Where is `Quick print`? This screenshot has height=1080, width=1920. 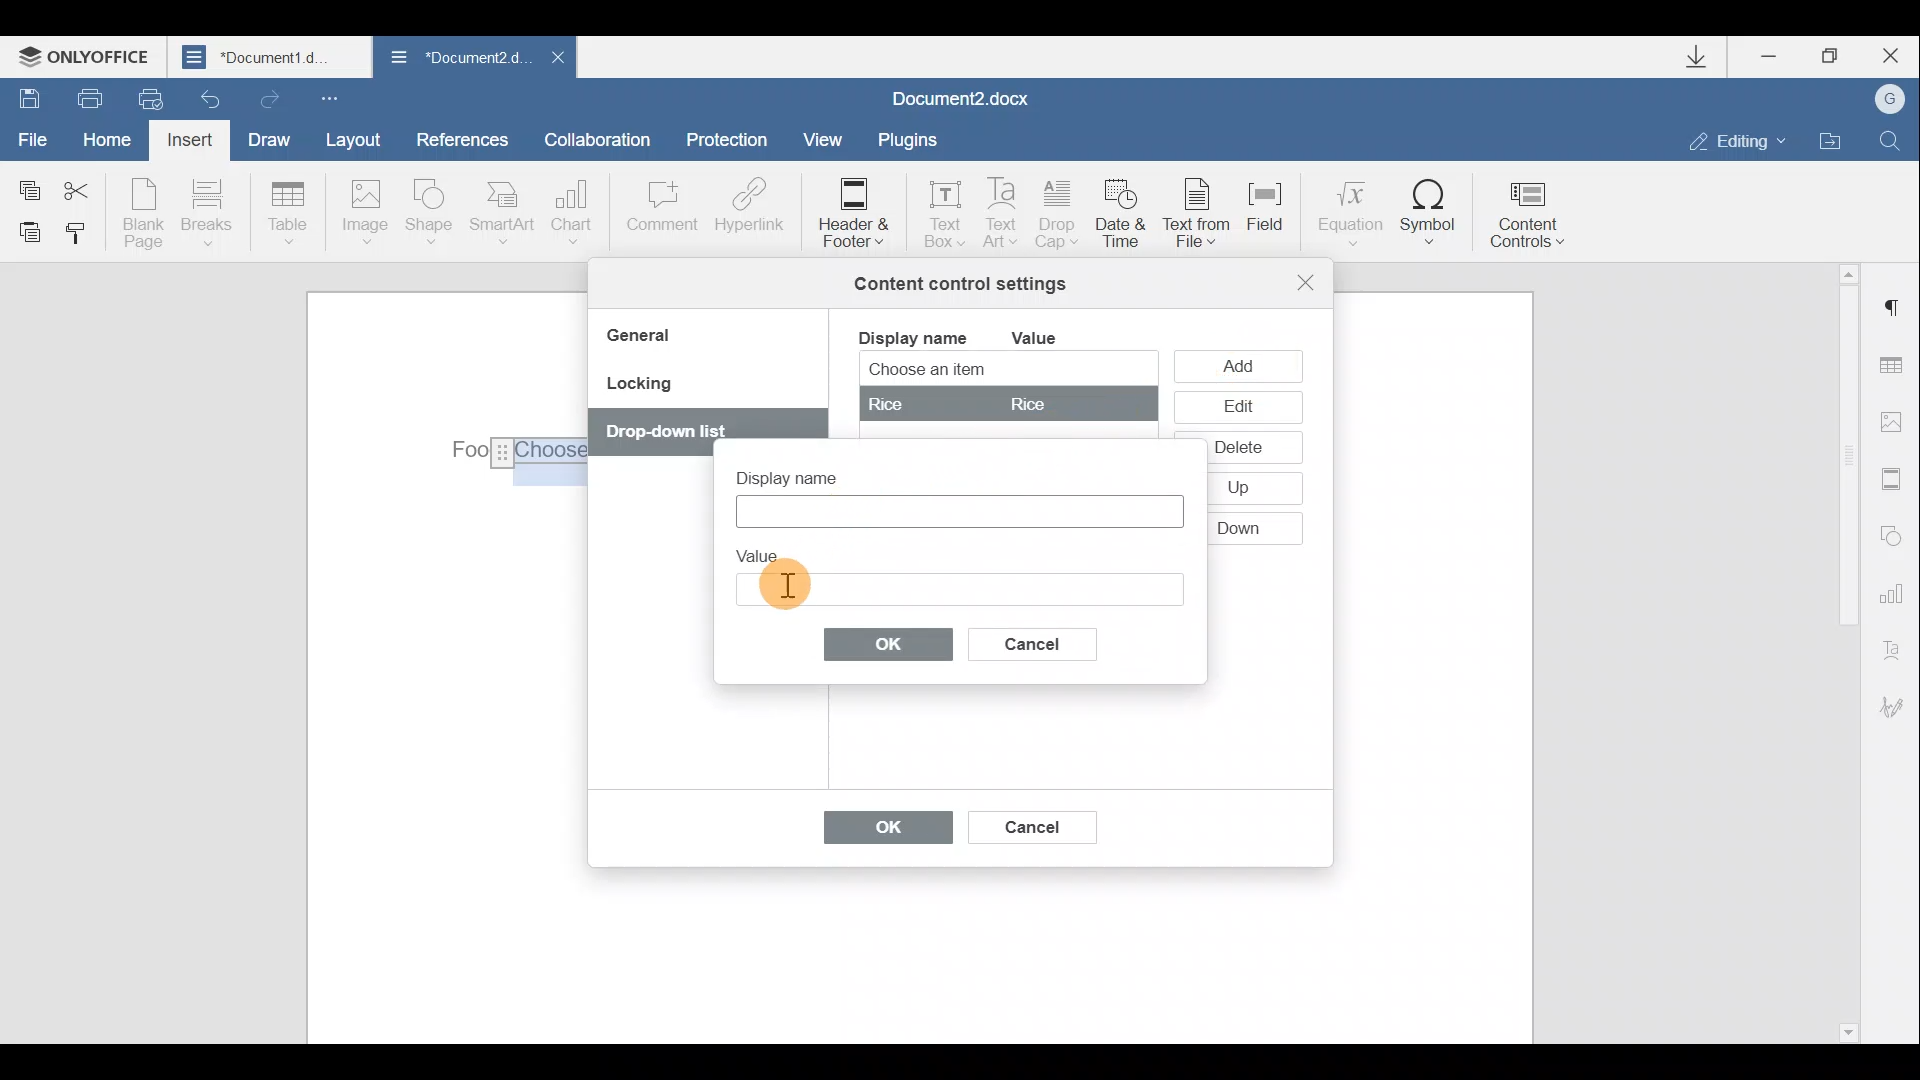
Quick print is located at coordinates (148, 100).